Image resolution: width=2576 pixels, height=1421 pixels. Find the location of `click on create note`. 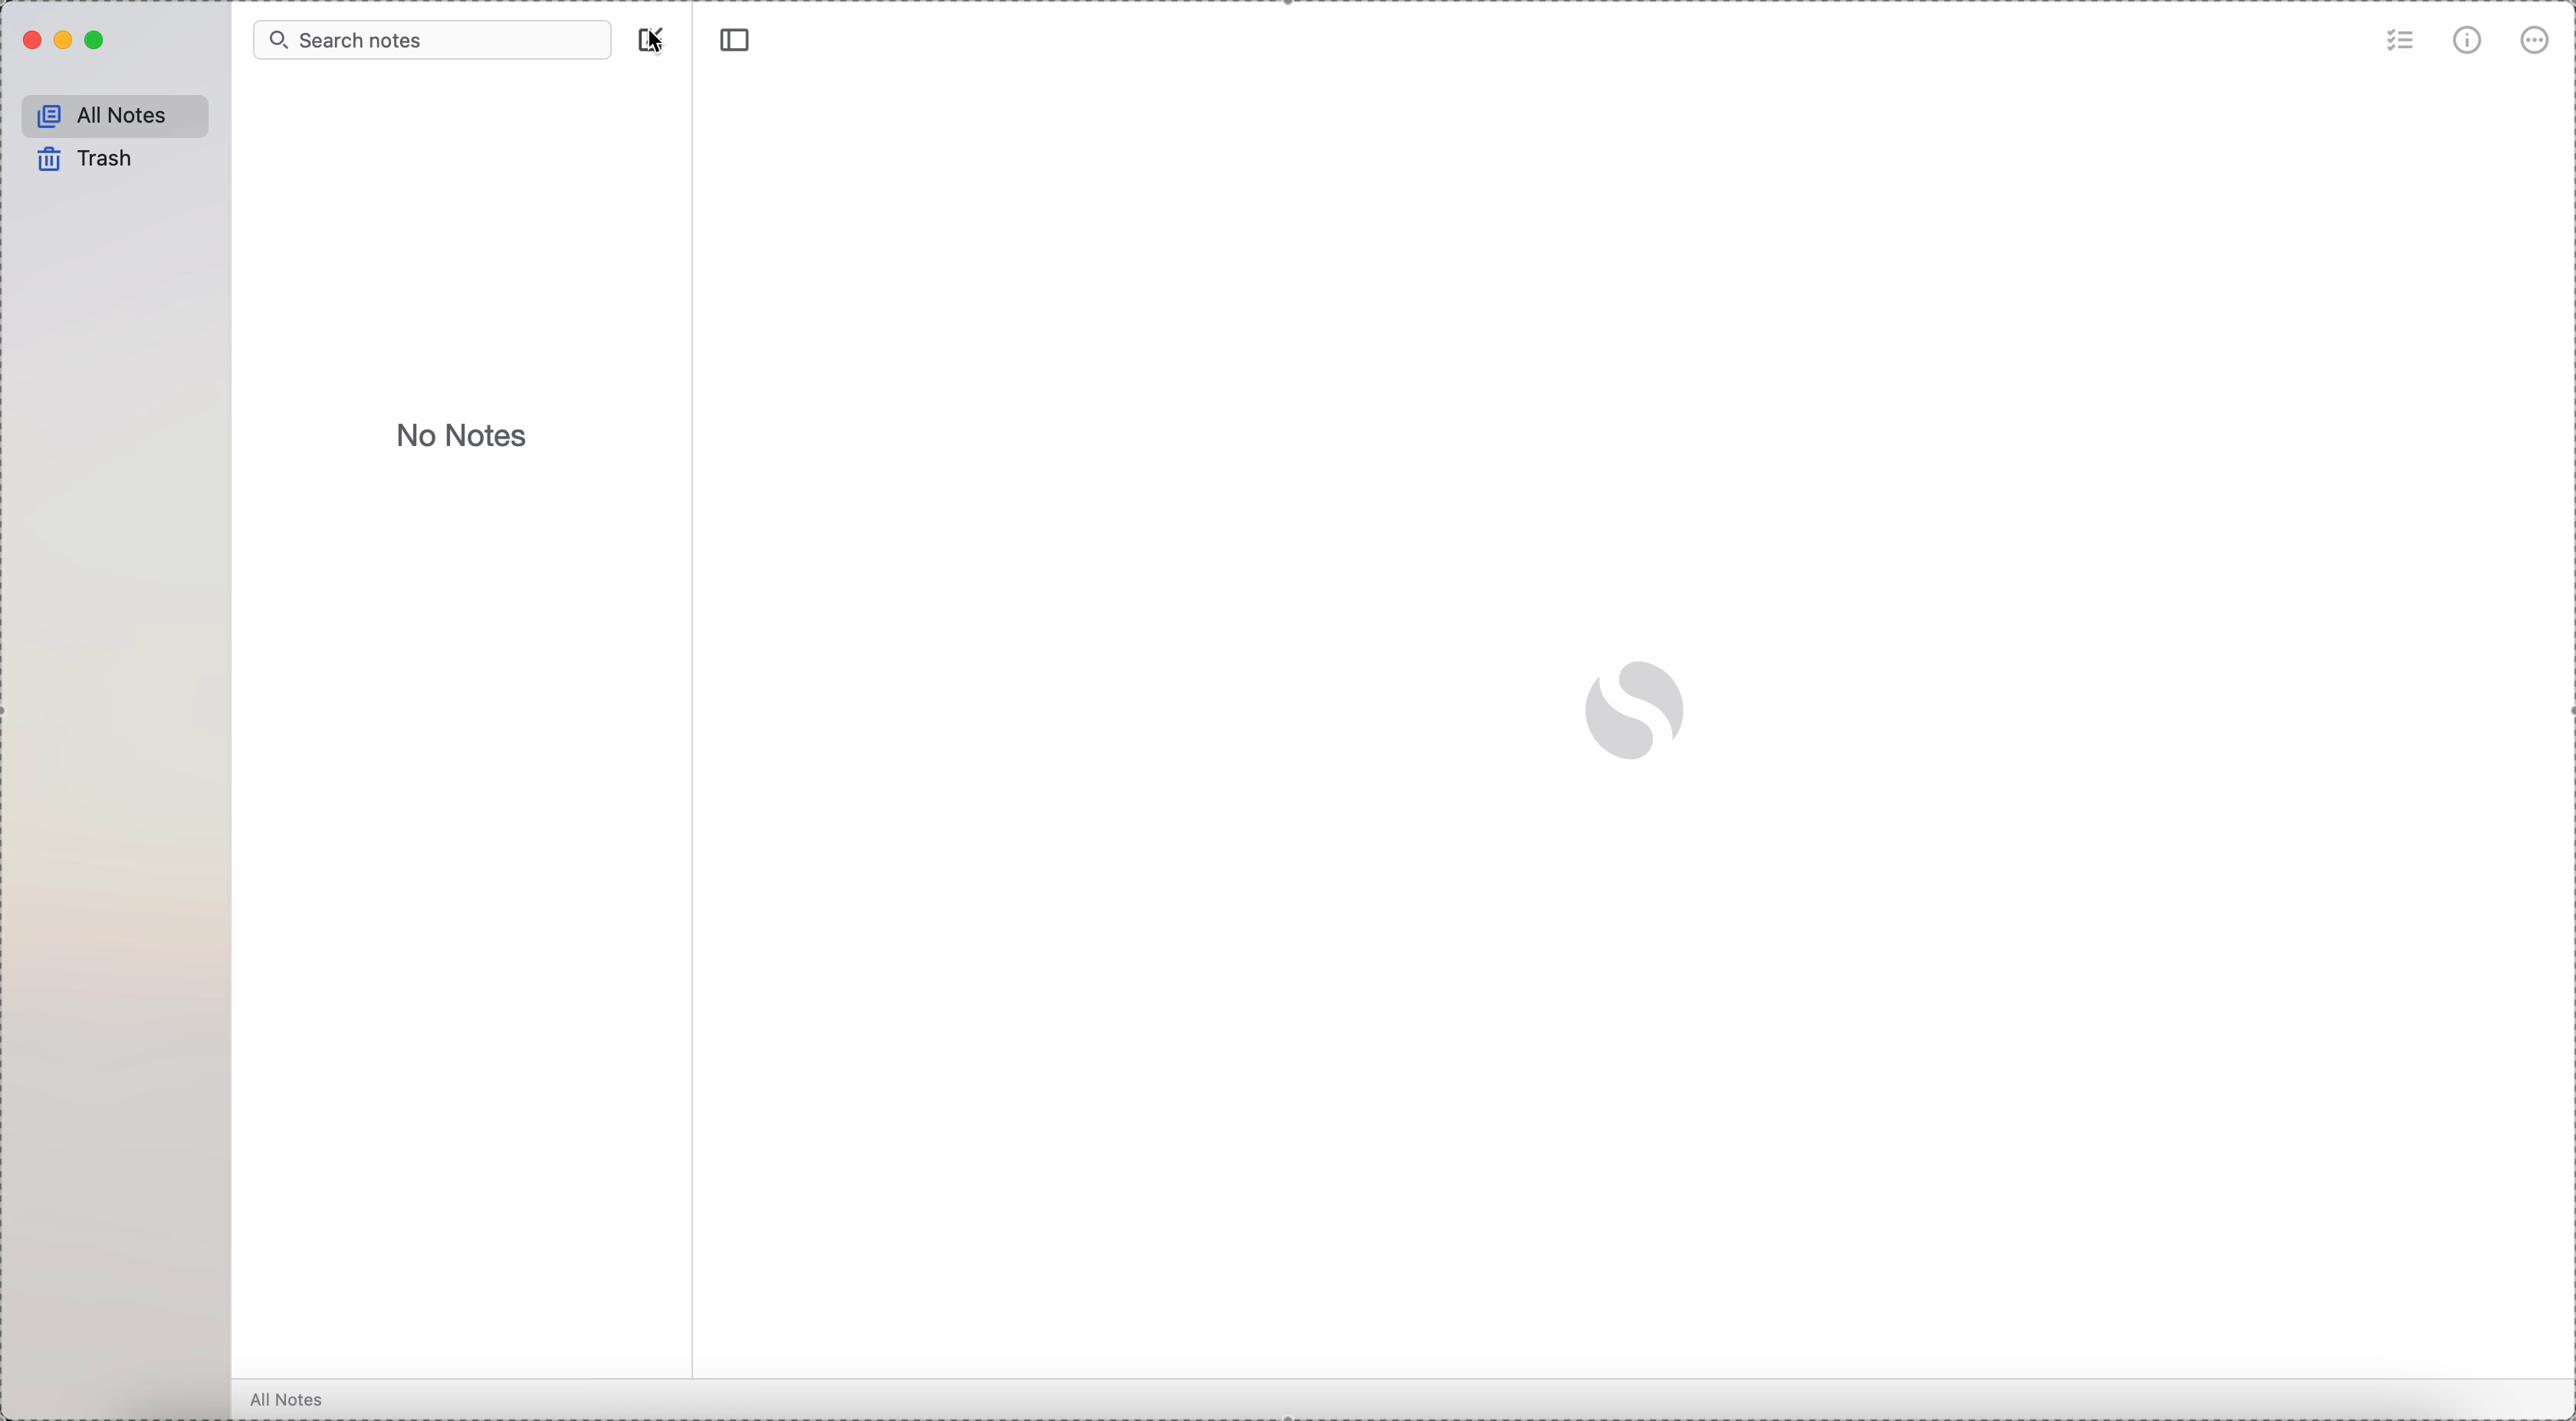

click on create note is located at coordinates (654, 41).